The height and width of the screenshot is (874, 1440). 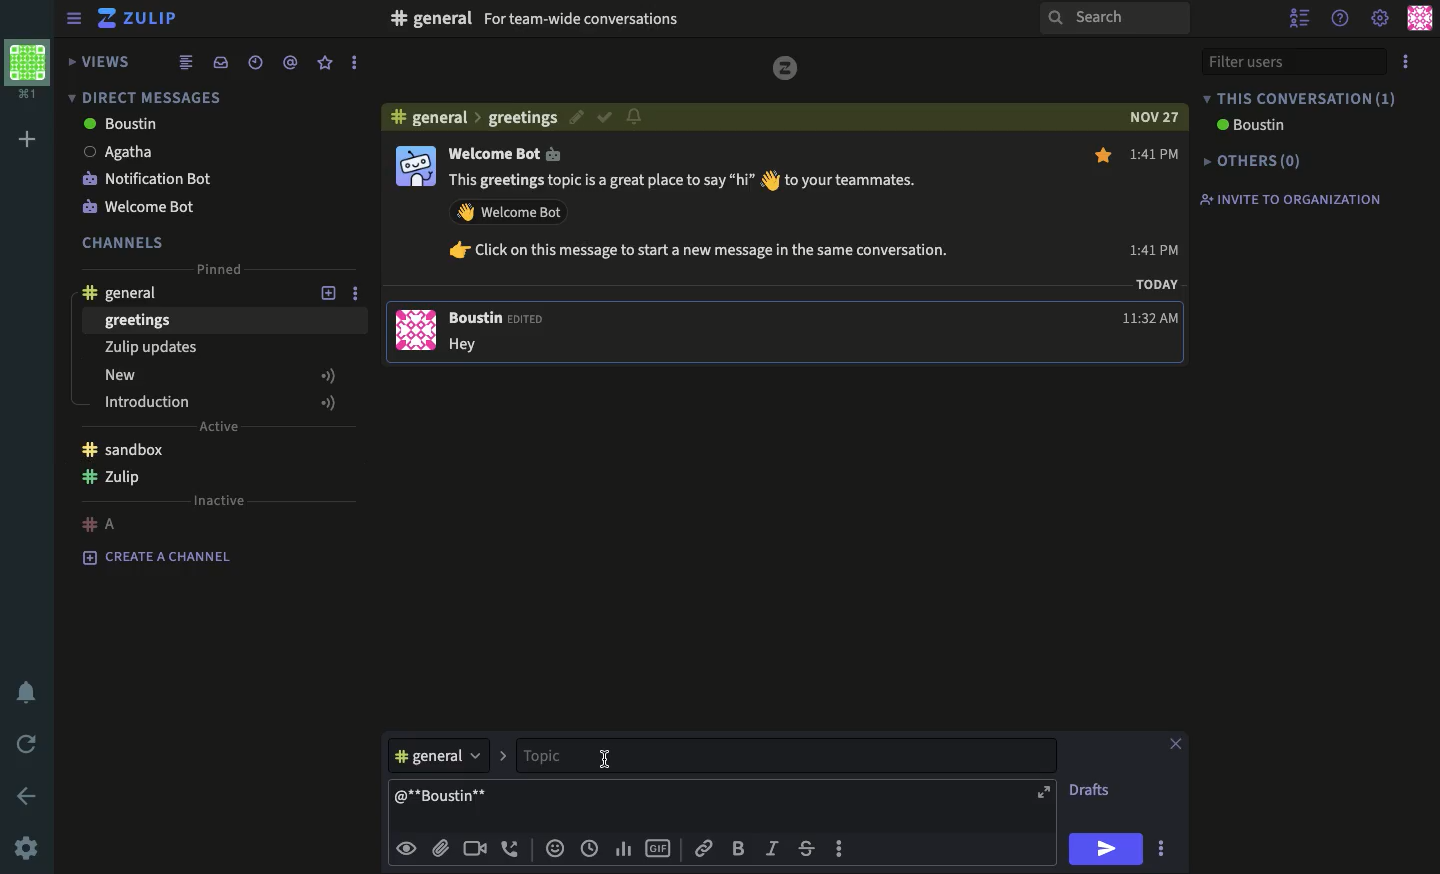 I want to click on channels, so click(x=125, y=241).